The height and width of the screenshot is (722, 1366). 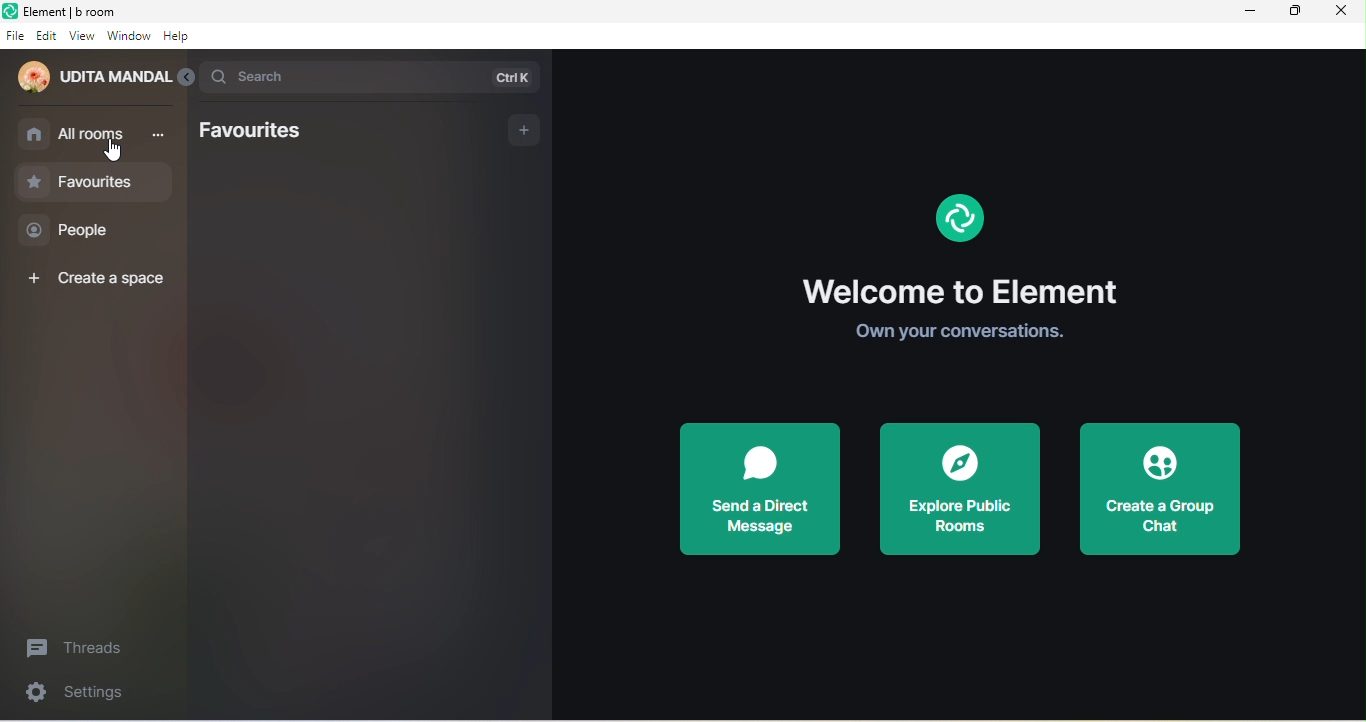 I want to click on Element | b room, so click(x=78, y=10).